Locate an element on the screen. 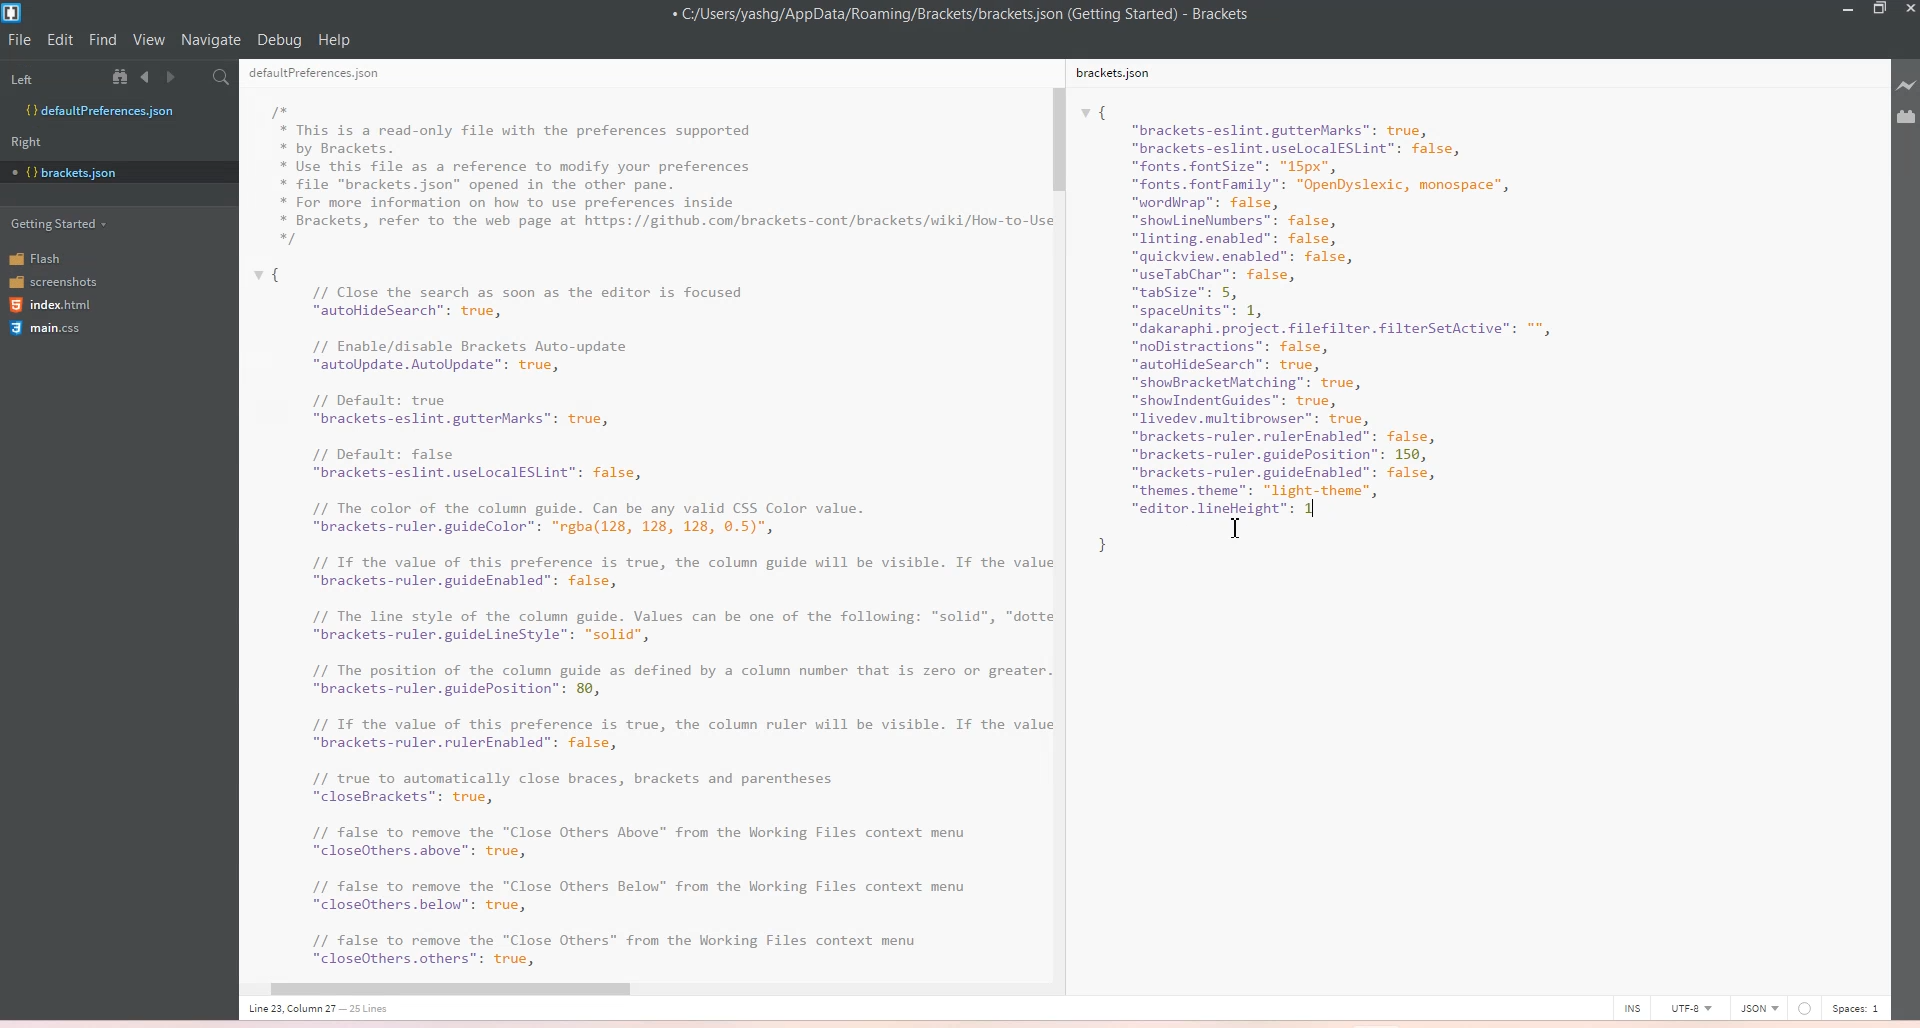  brackets.json is located at coordinates (1119, 74).